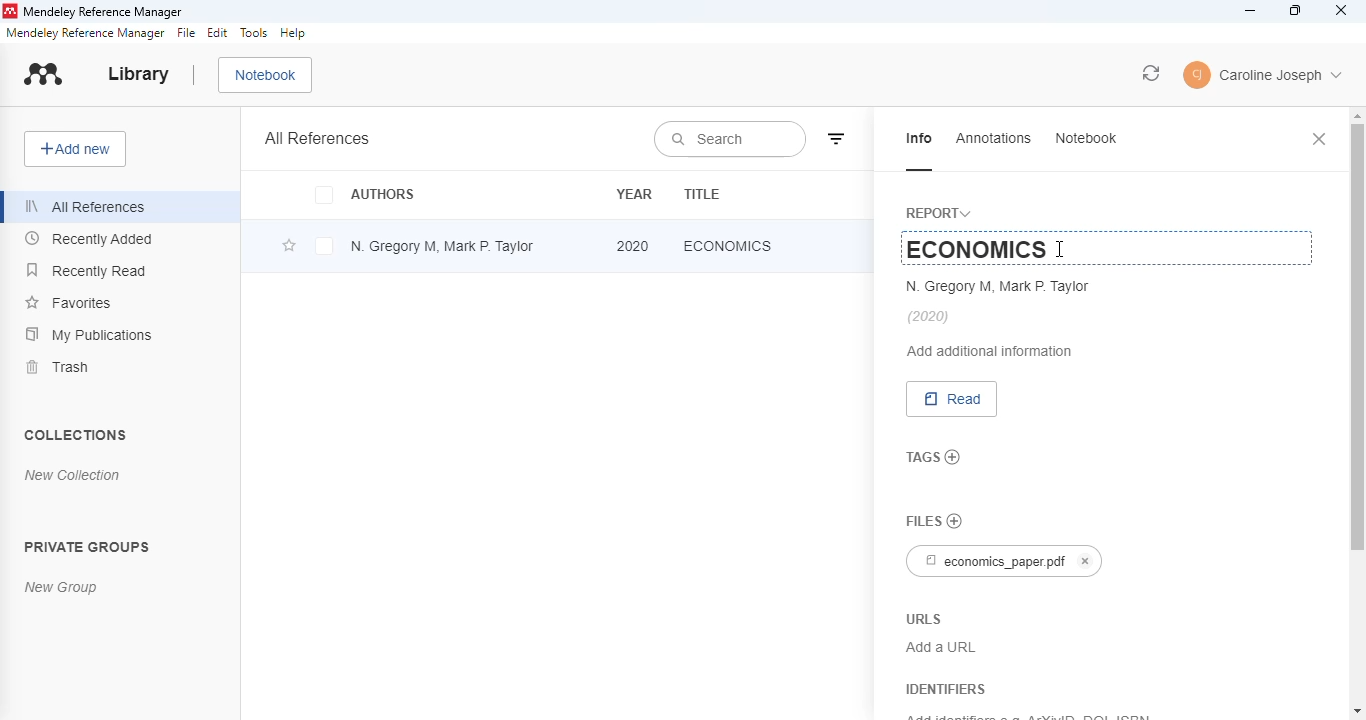  I want to click on file, so click(186, 33).